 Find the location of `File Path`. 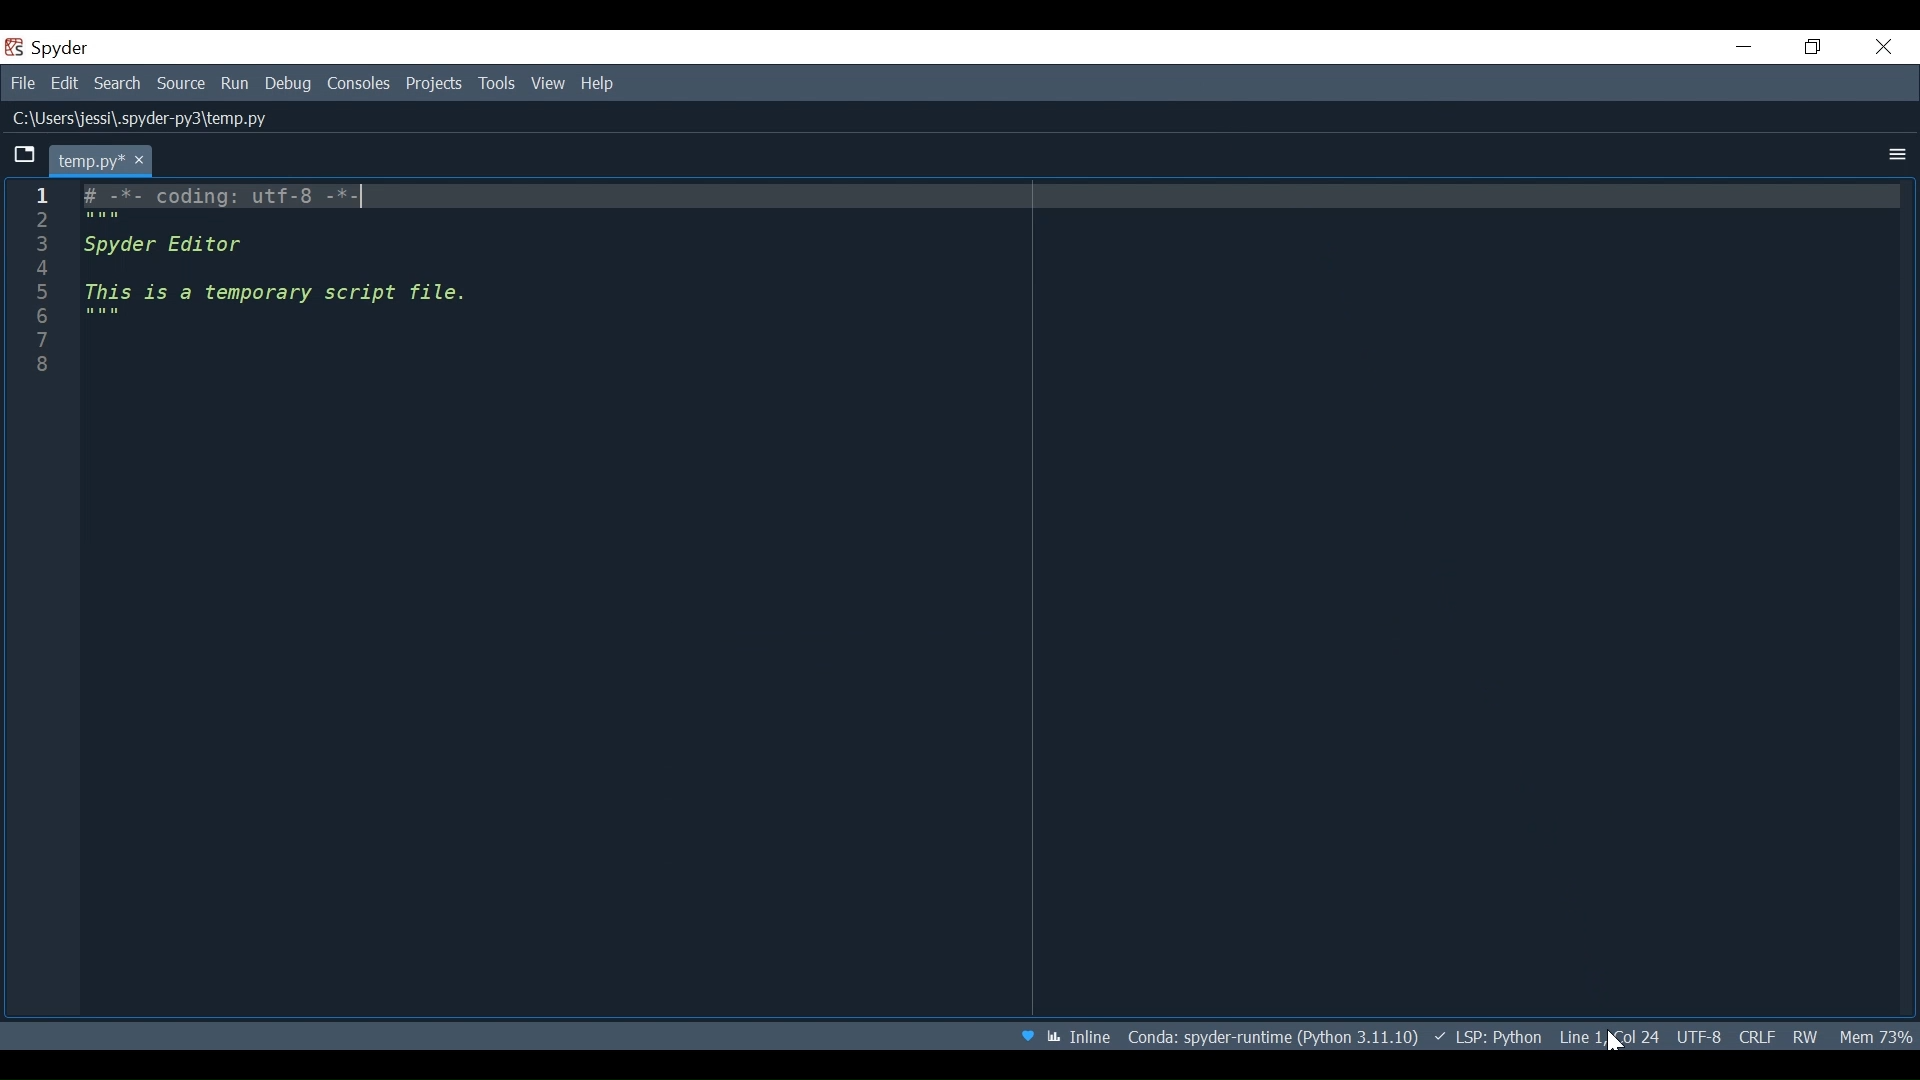

File Path is located at coordinates (158, 120).